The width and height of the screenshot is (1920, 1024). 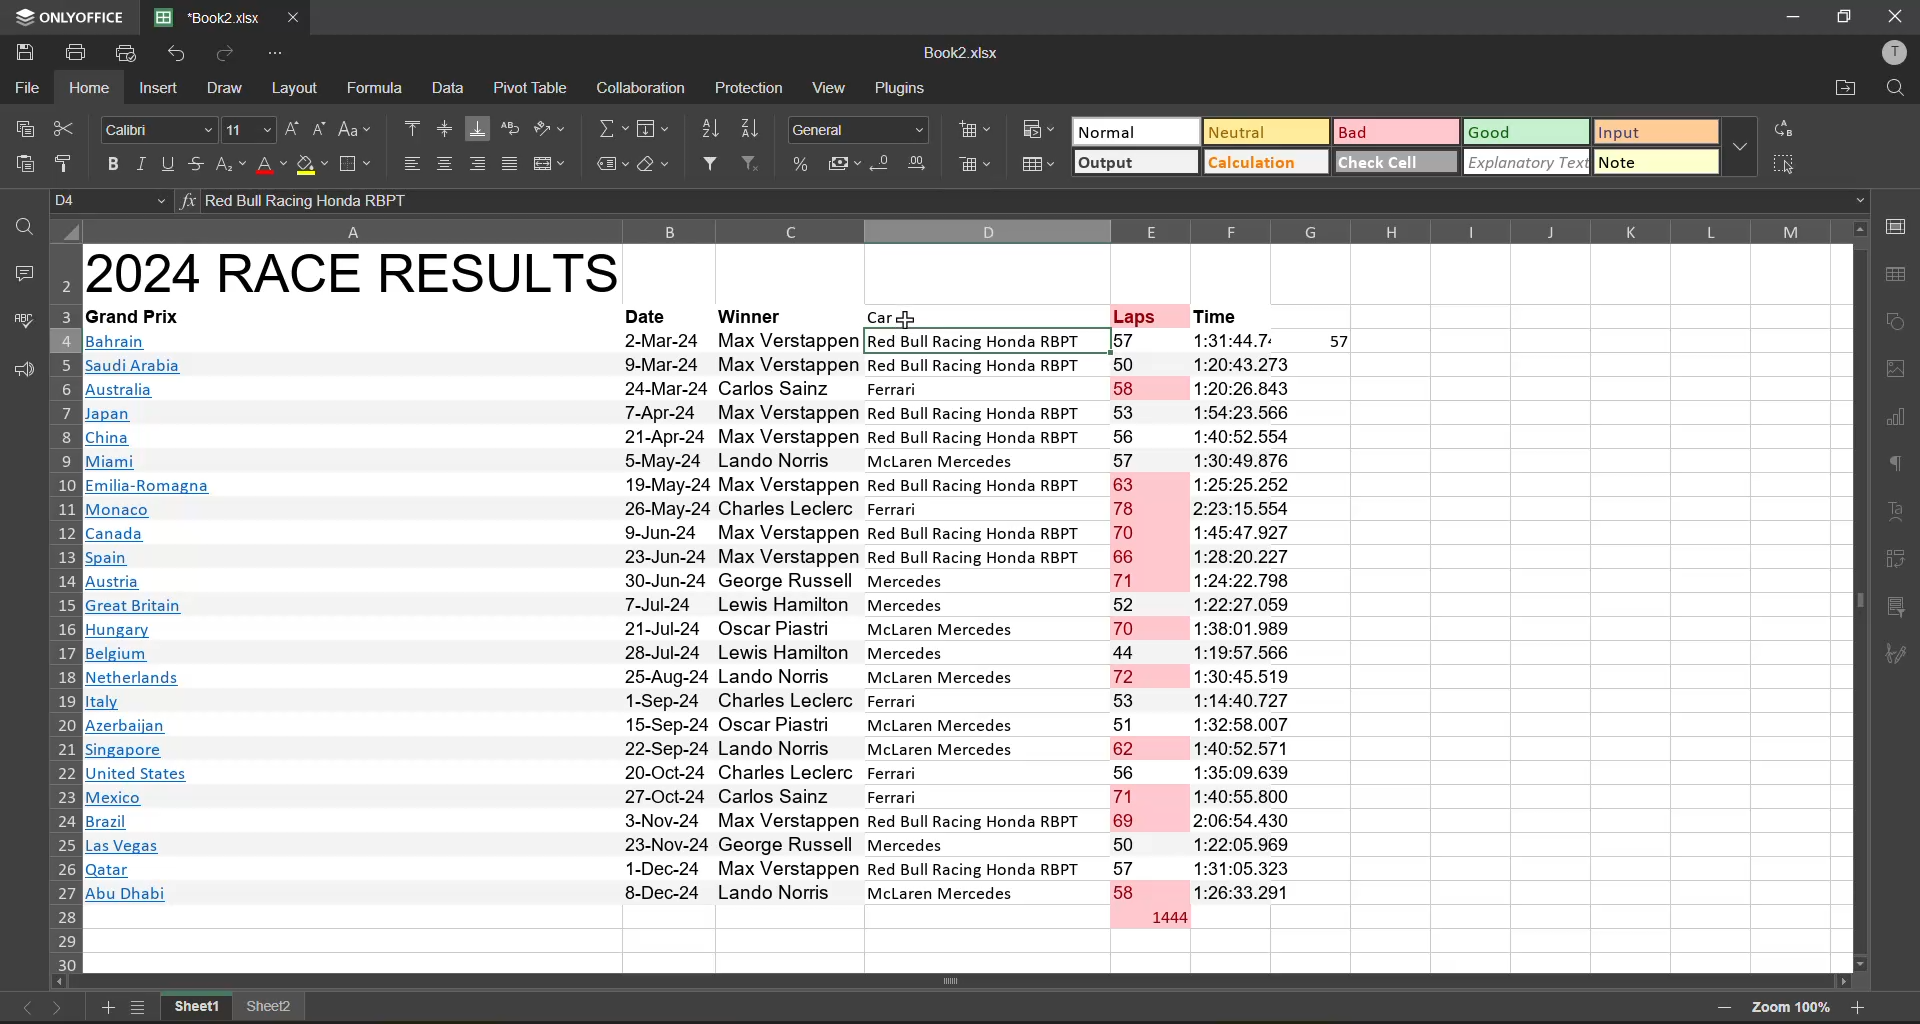 What do you see at coordinates (23, 125) in the screenshot?
I see `copy` at bounding box center [23, 125].